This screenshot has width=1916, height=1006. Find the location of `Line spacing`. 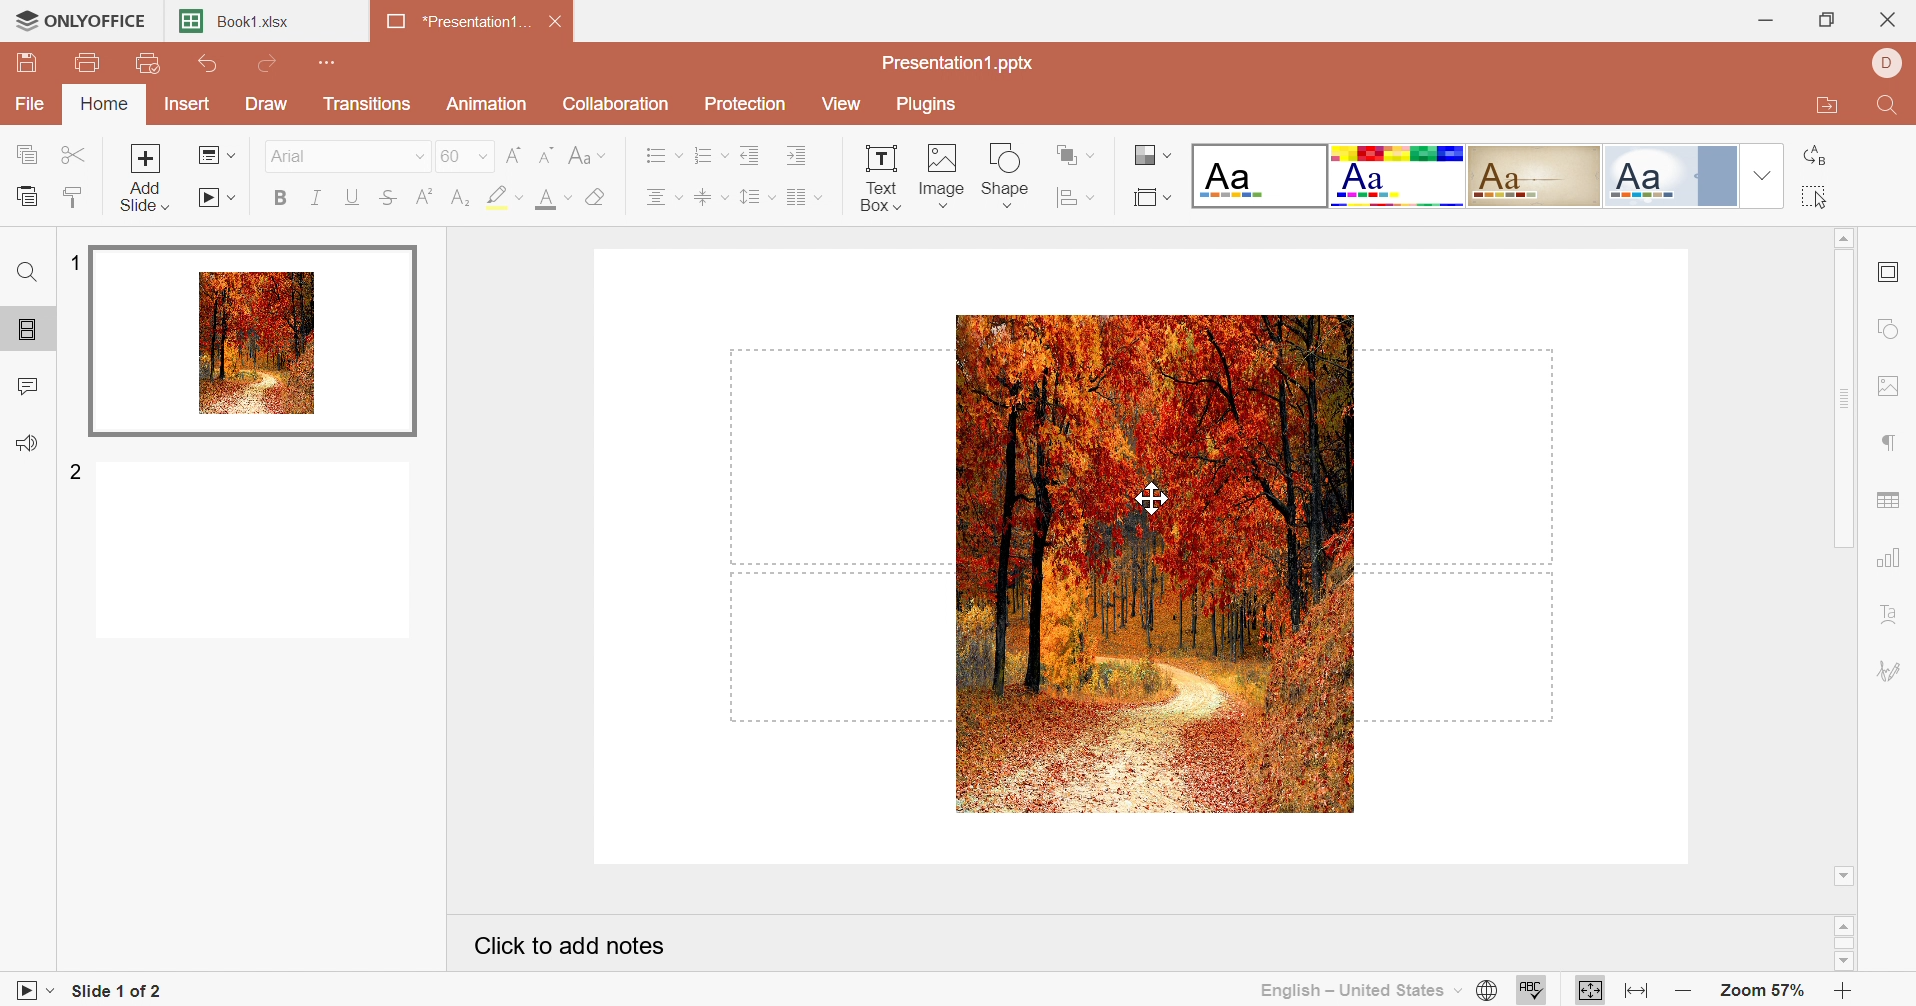

Line spacing is located at coordinates (749, 200).